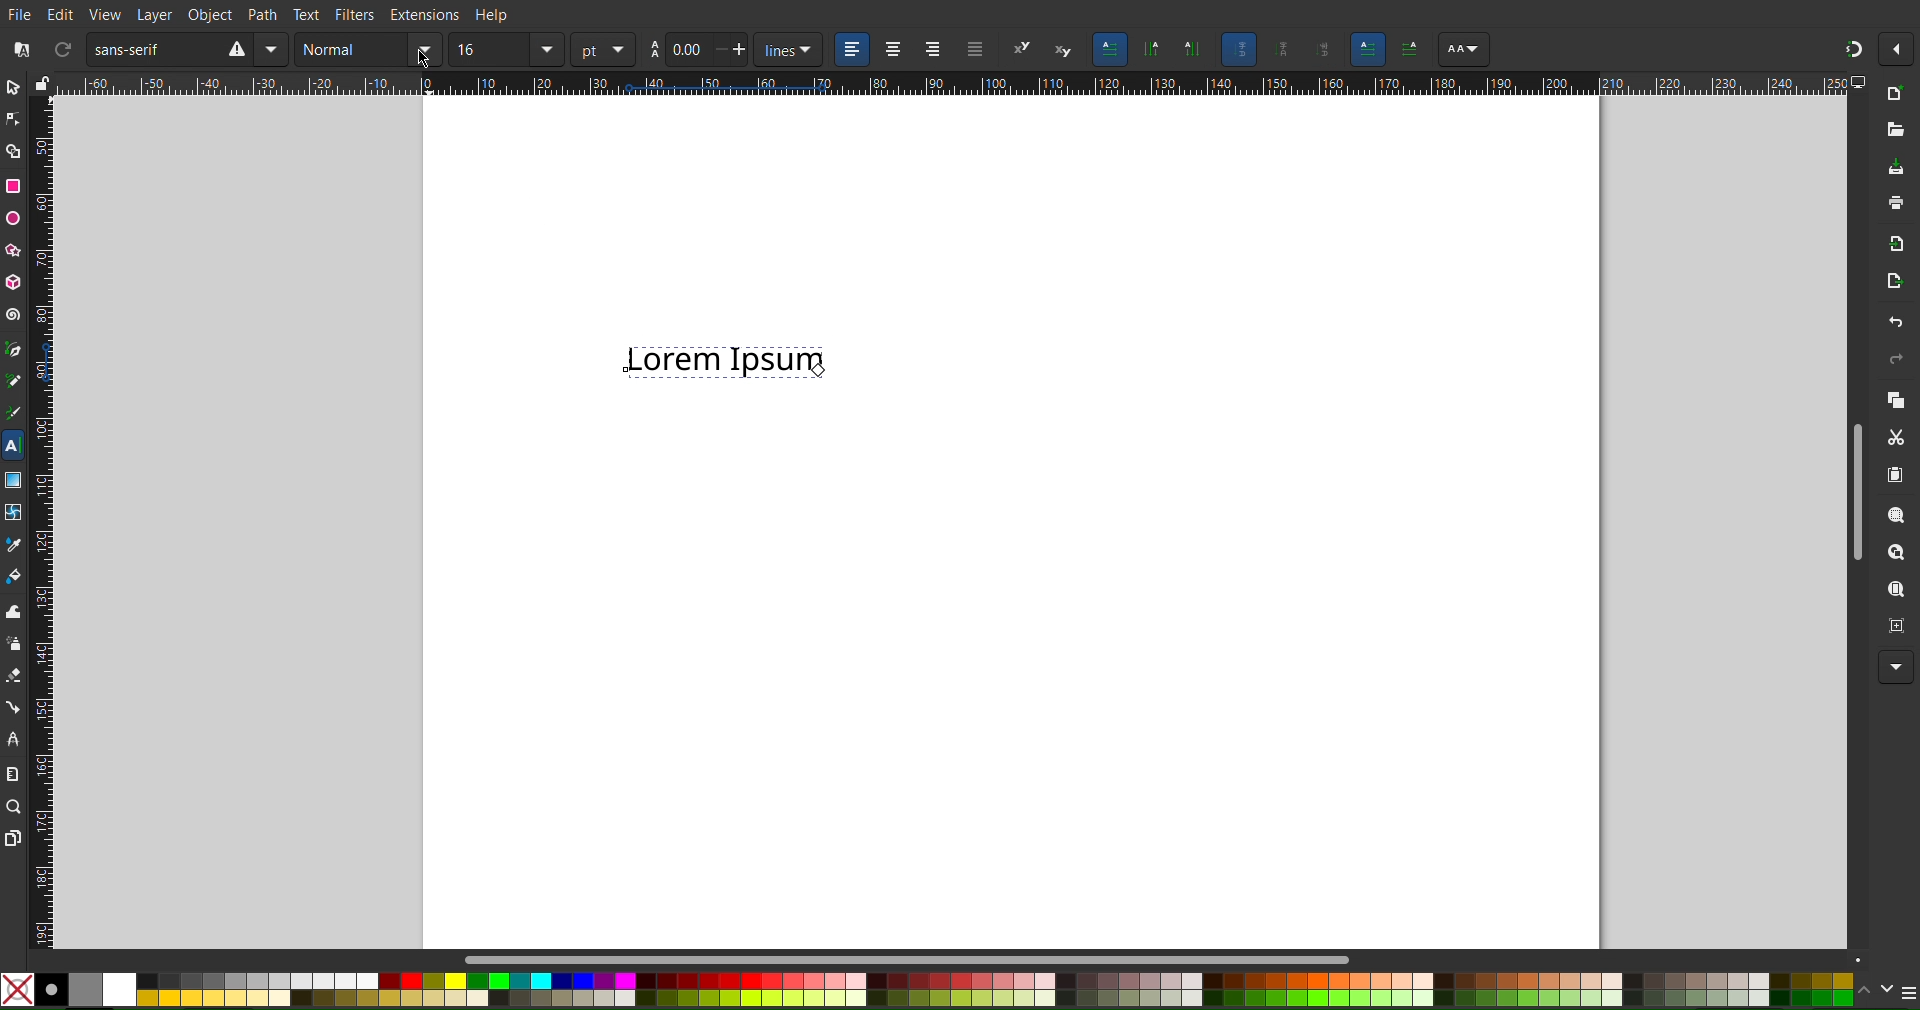 The height and width of the screenshot is (1010, 1920). What do you see at coordinates (14, 707) in the screenshot?
I see `Connection` at bounding box center [14, 707].